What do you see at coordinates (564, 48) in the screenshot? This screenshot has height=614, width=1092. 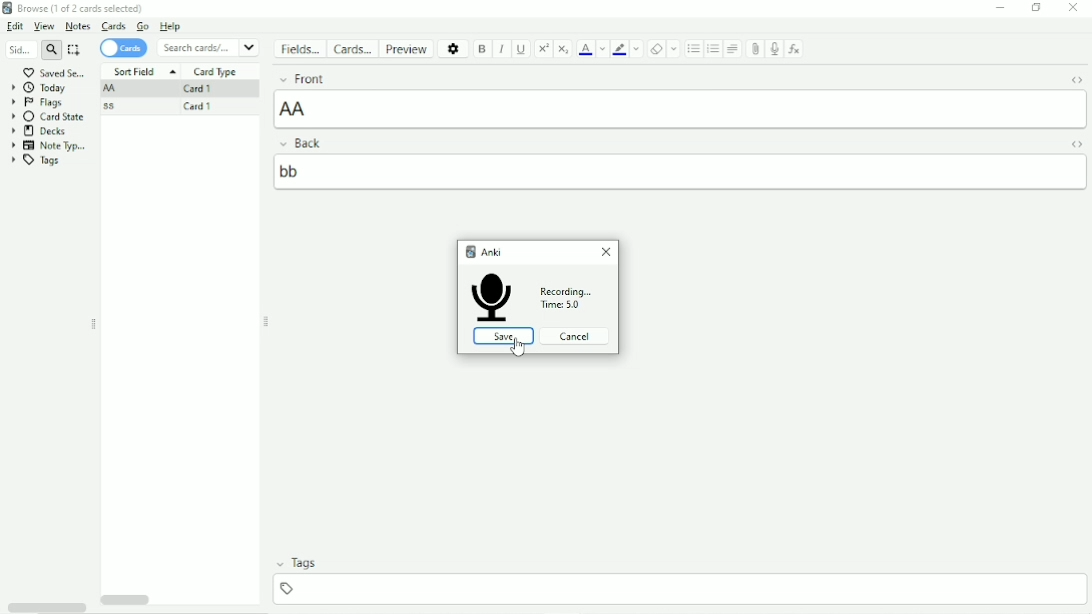 I see `Subscript` at bounding box center [564, 48].